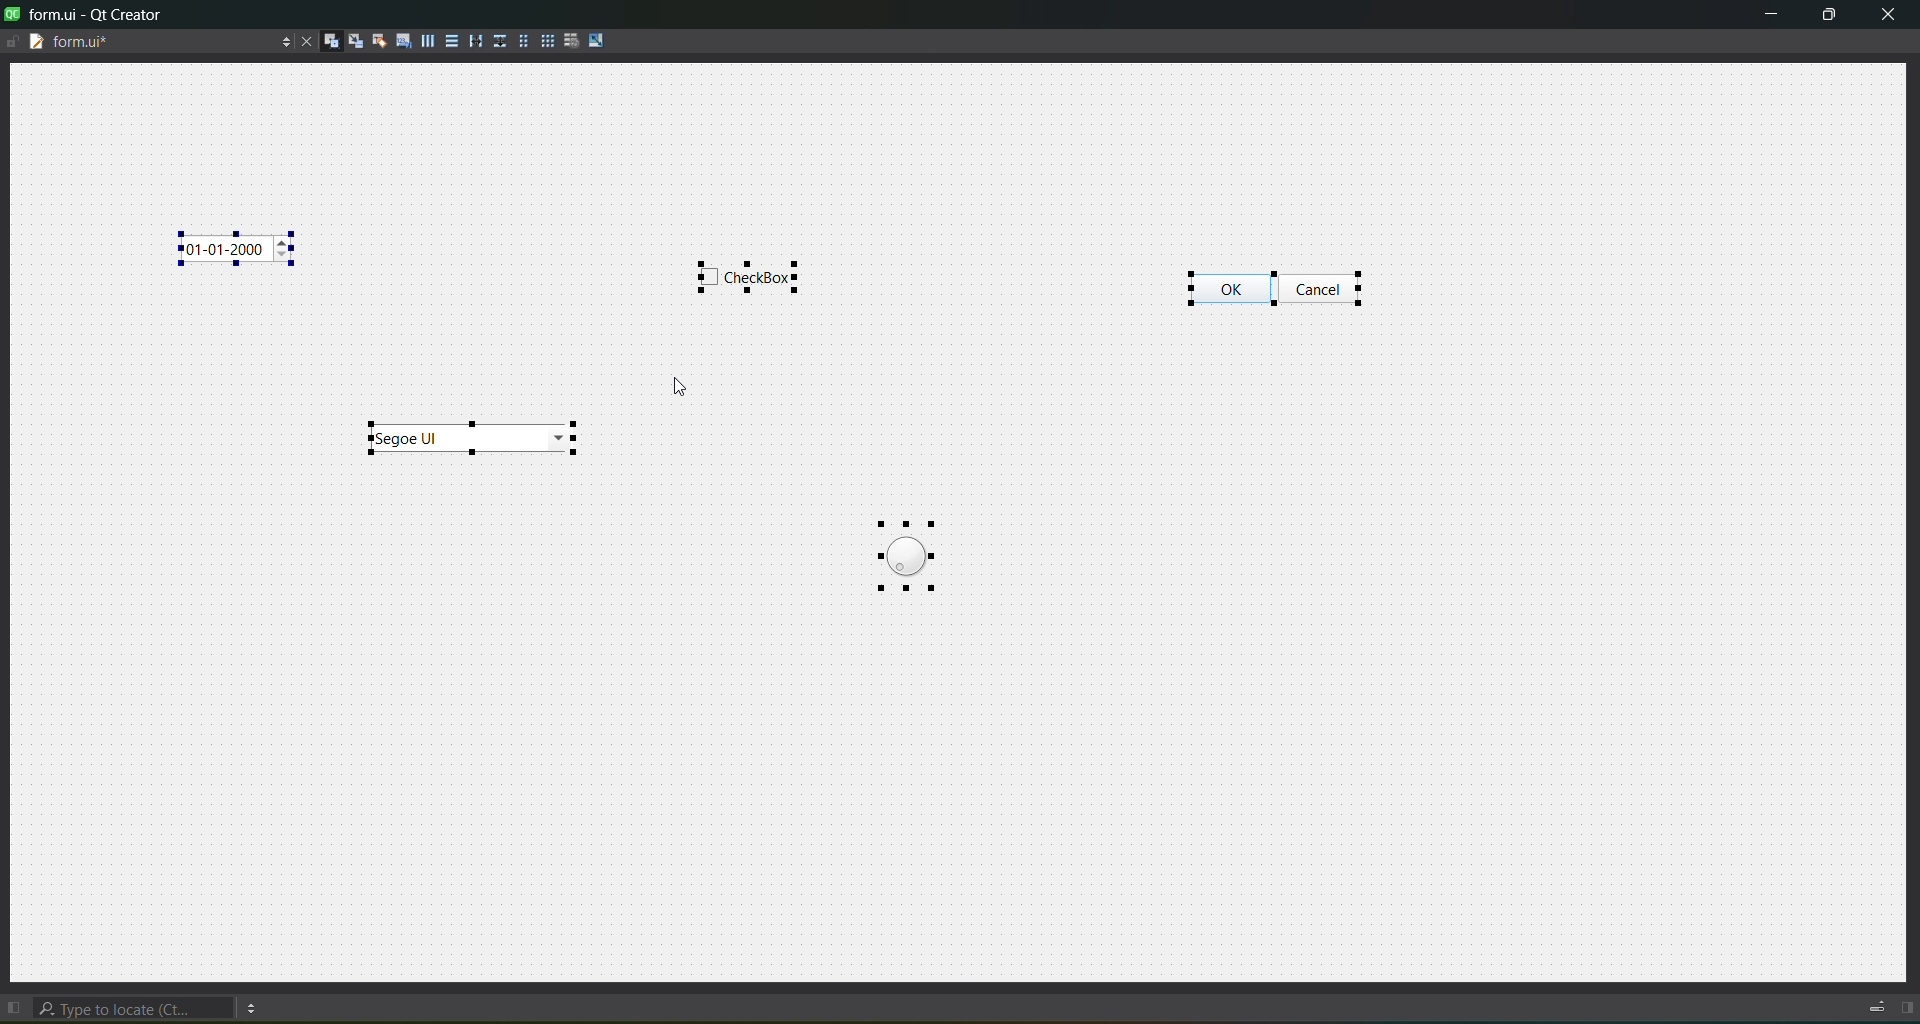  What do you see at coordinates (572, 39) in the screenshot?
I see `break layout` at bounding box center [572, 39].